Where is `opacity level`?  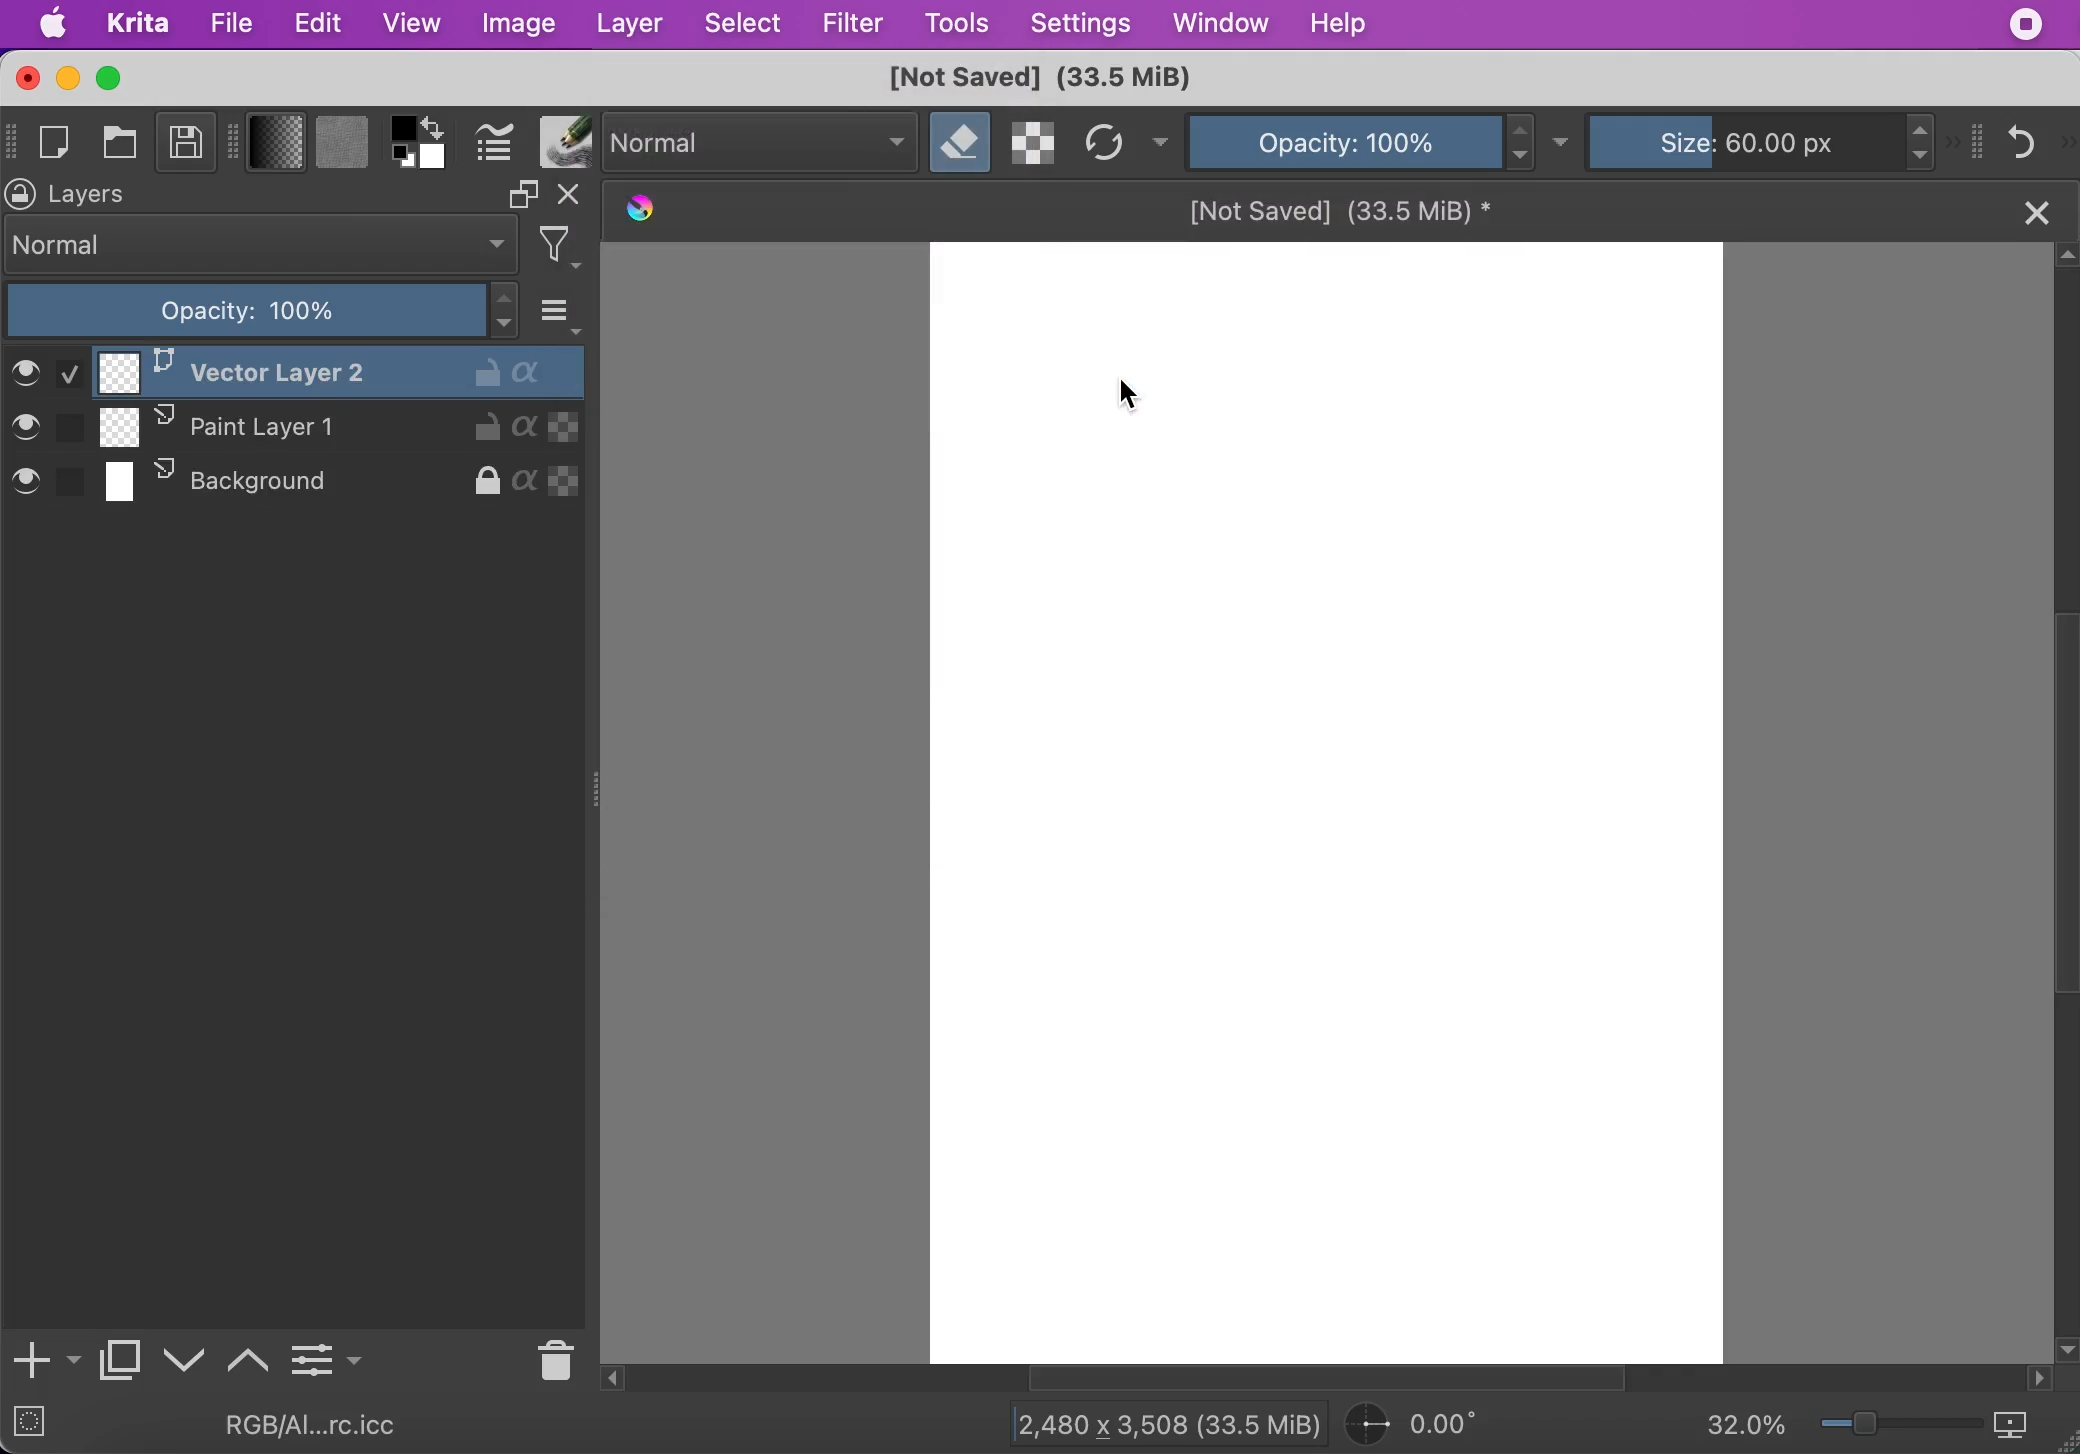
opacity level is located at coordinates (264, 311).